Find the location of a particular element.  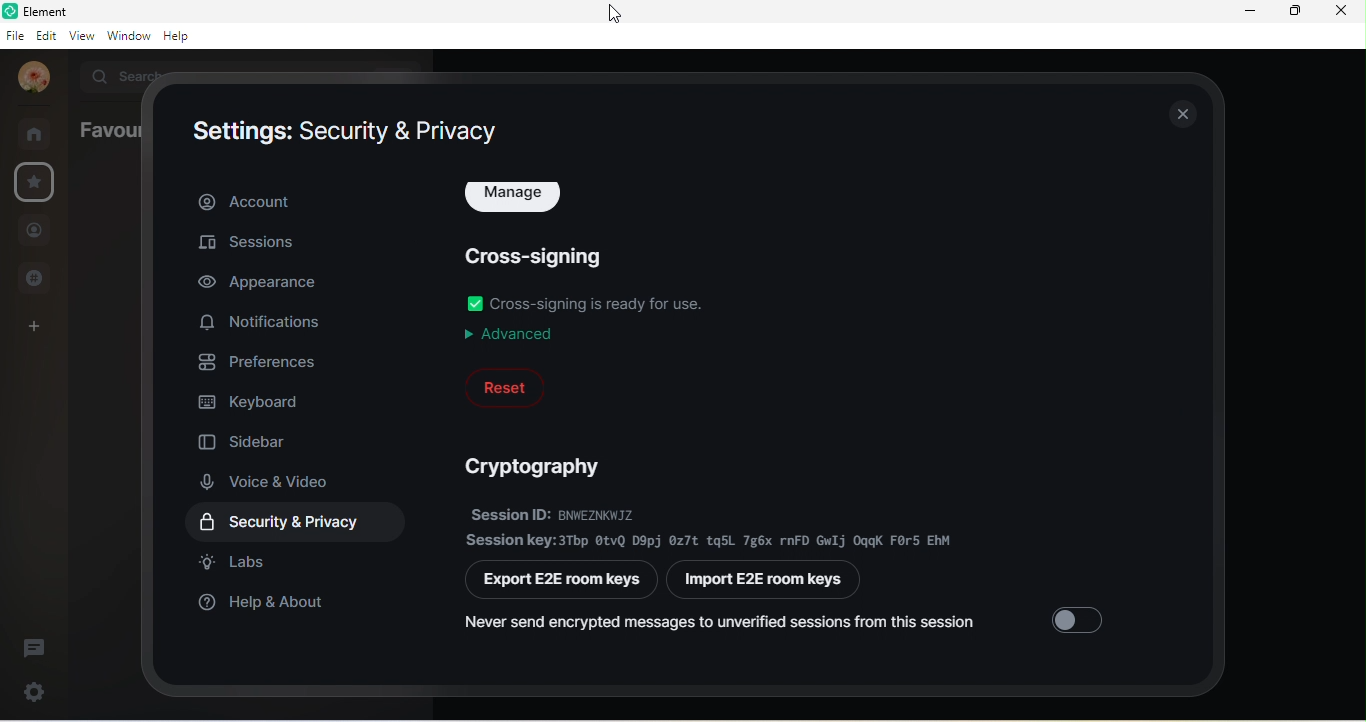

favourites is located at coordinates (35, 183).